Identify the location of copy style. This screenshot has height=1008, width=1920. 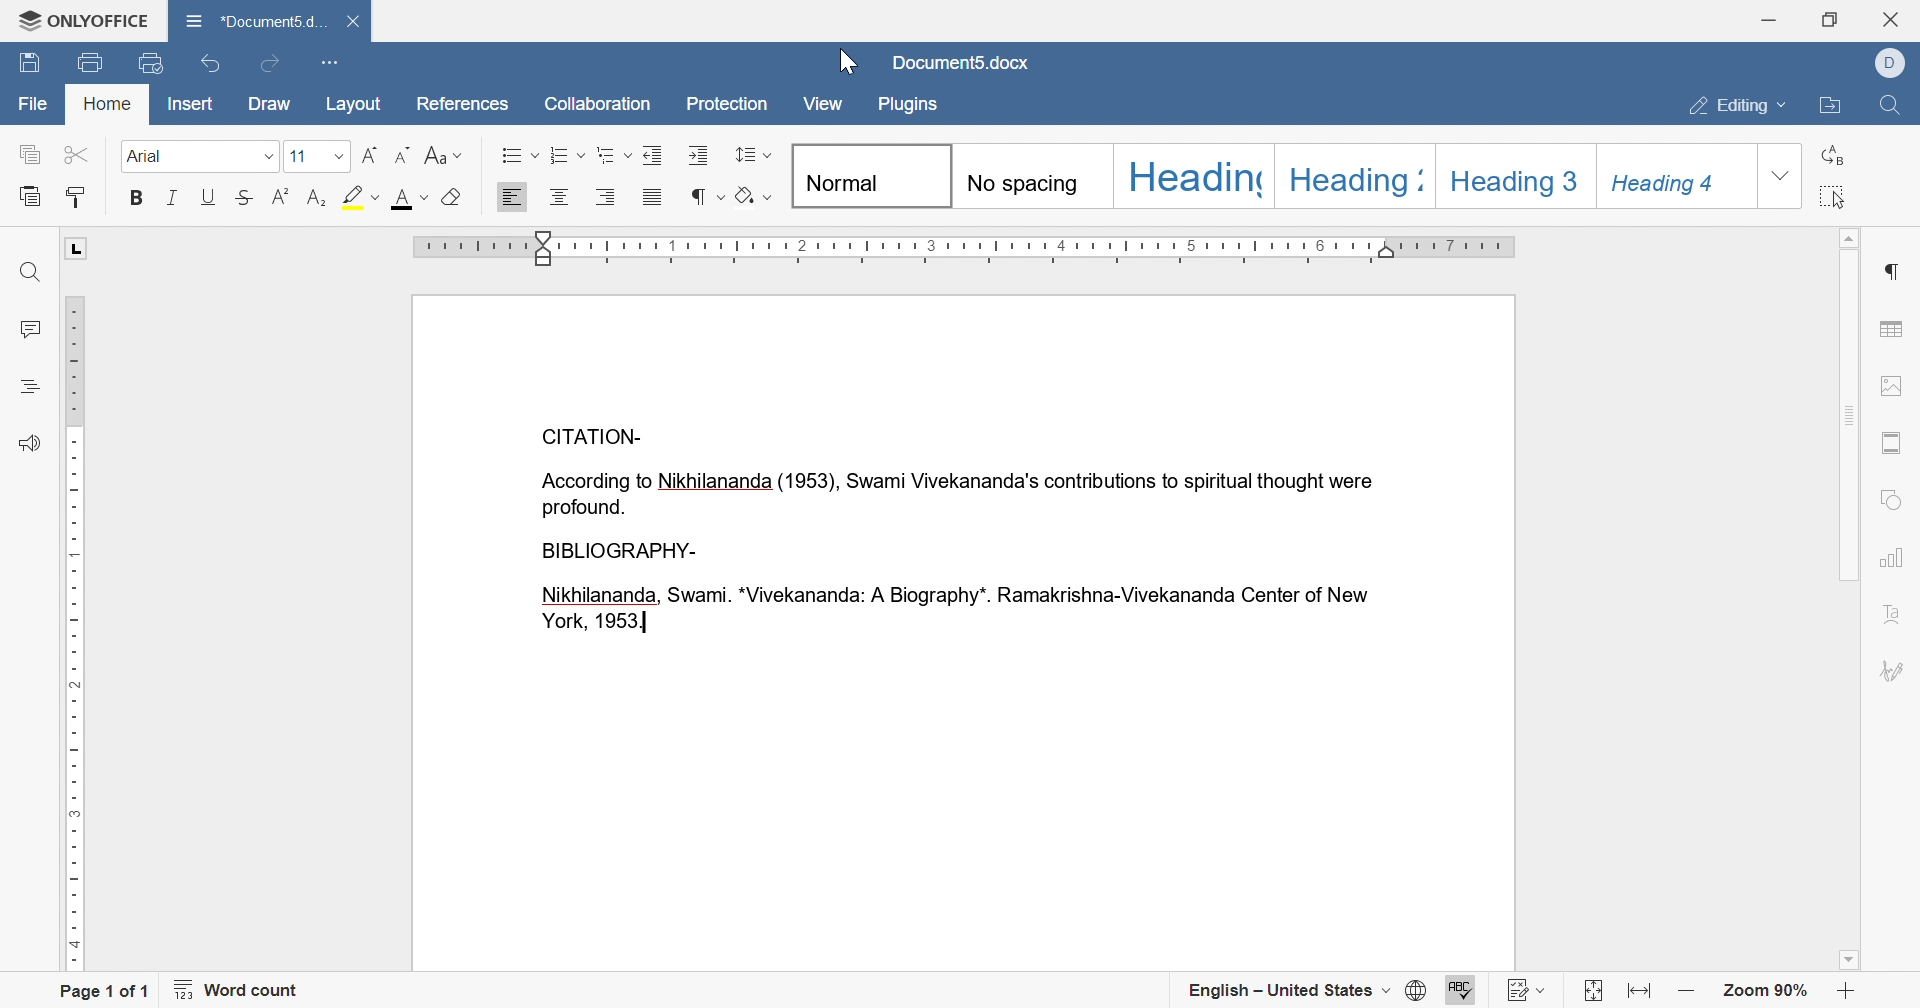
(71, 199).